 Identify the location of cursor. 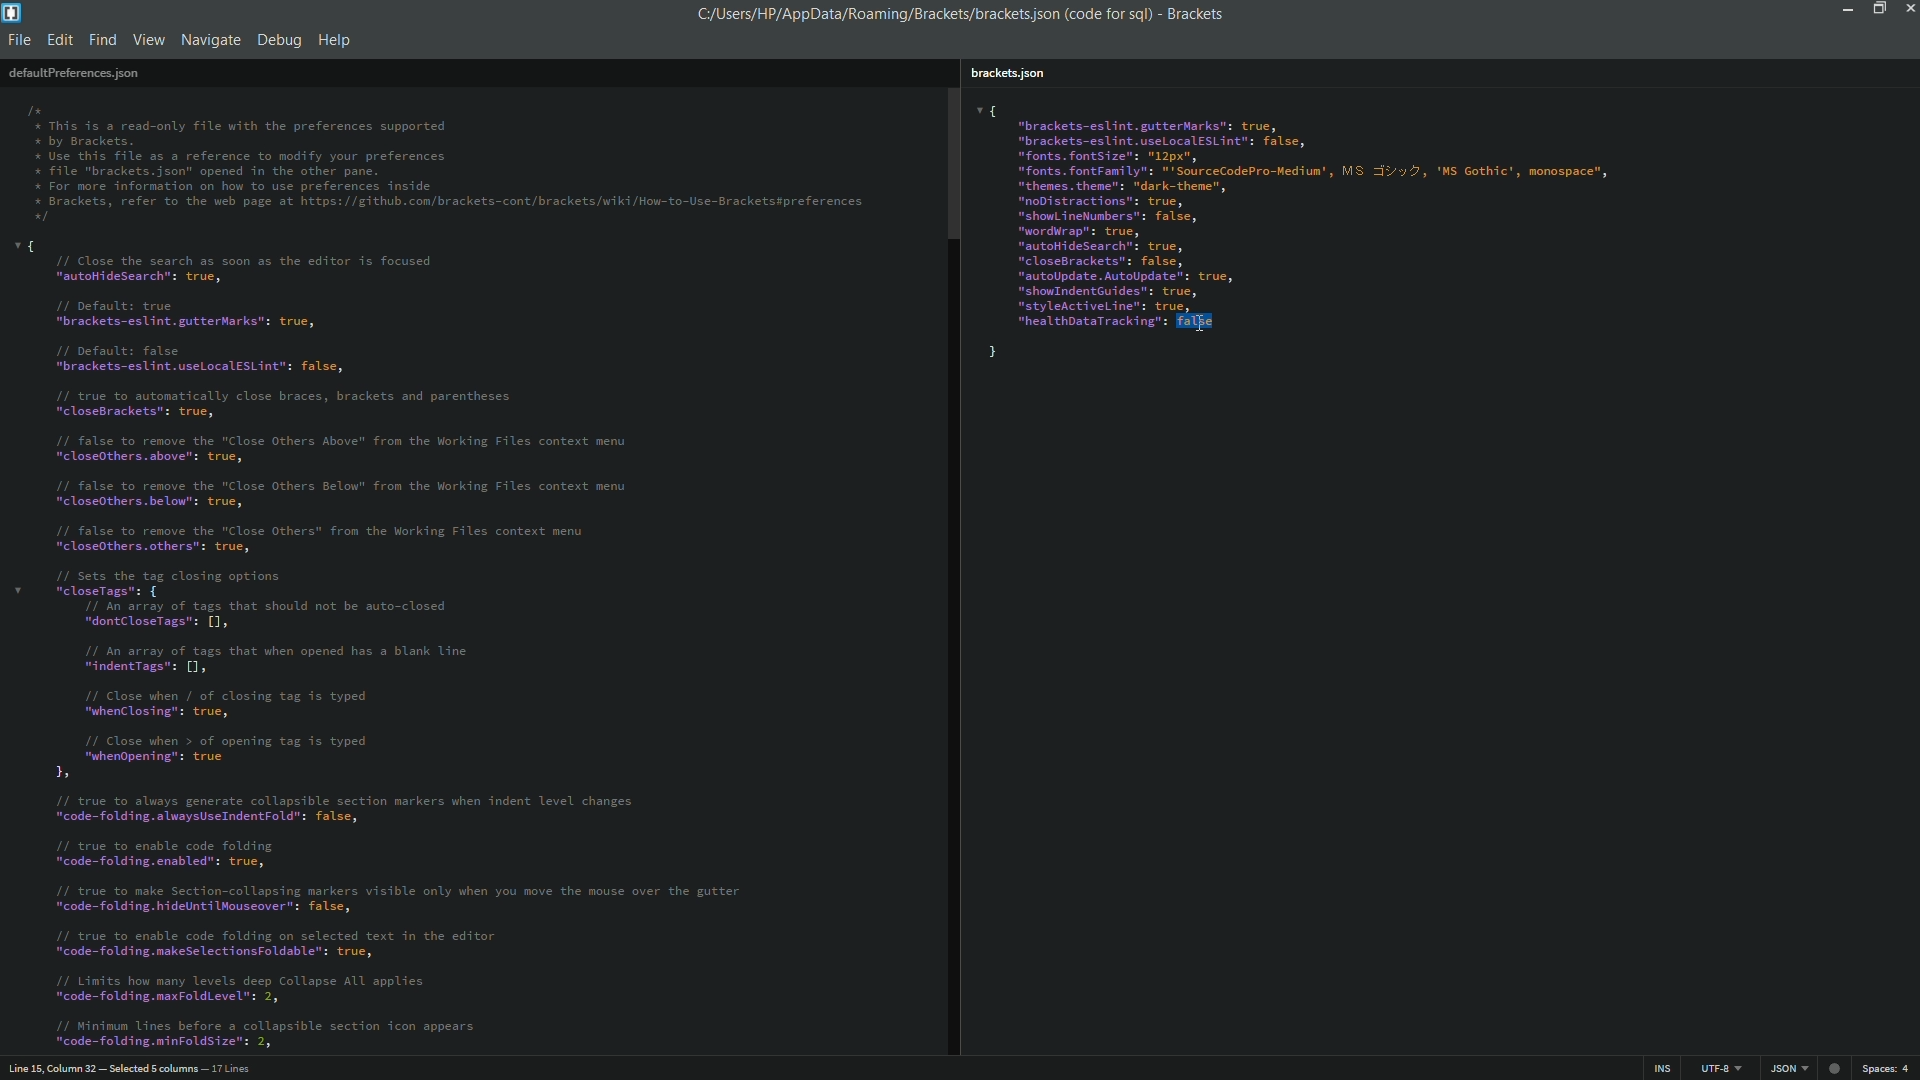
(1206, 324).